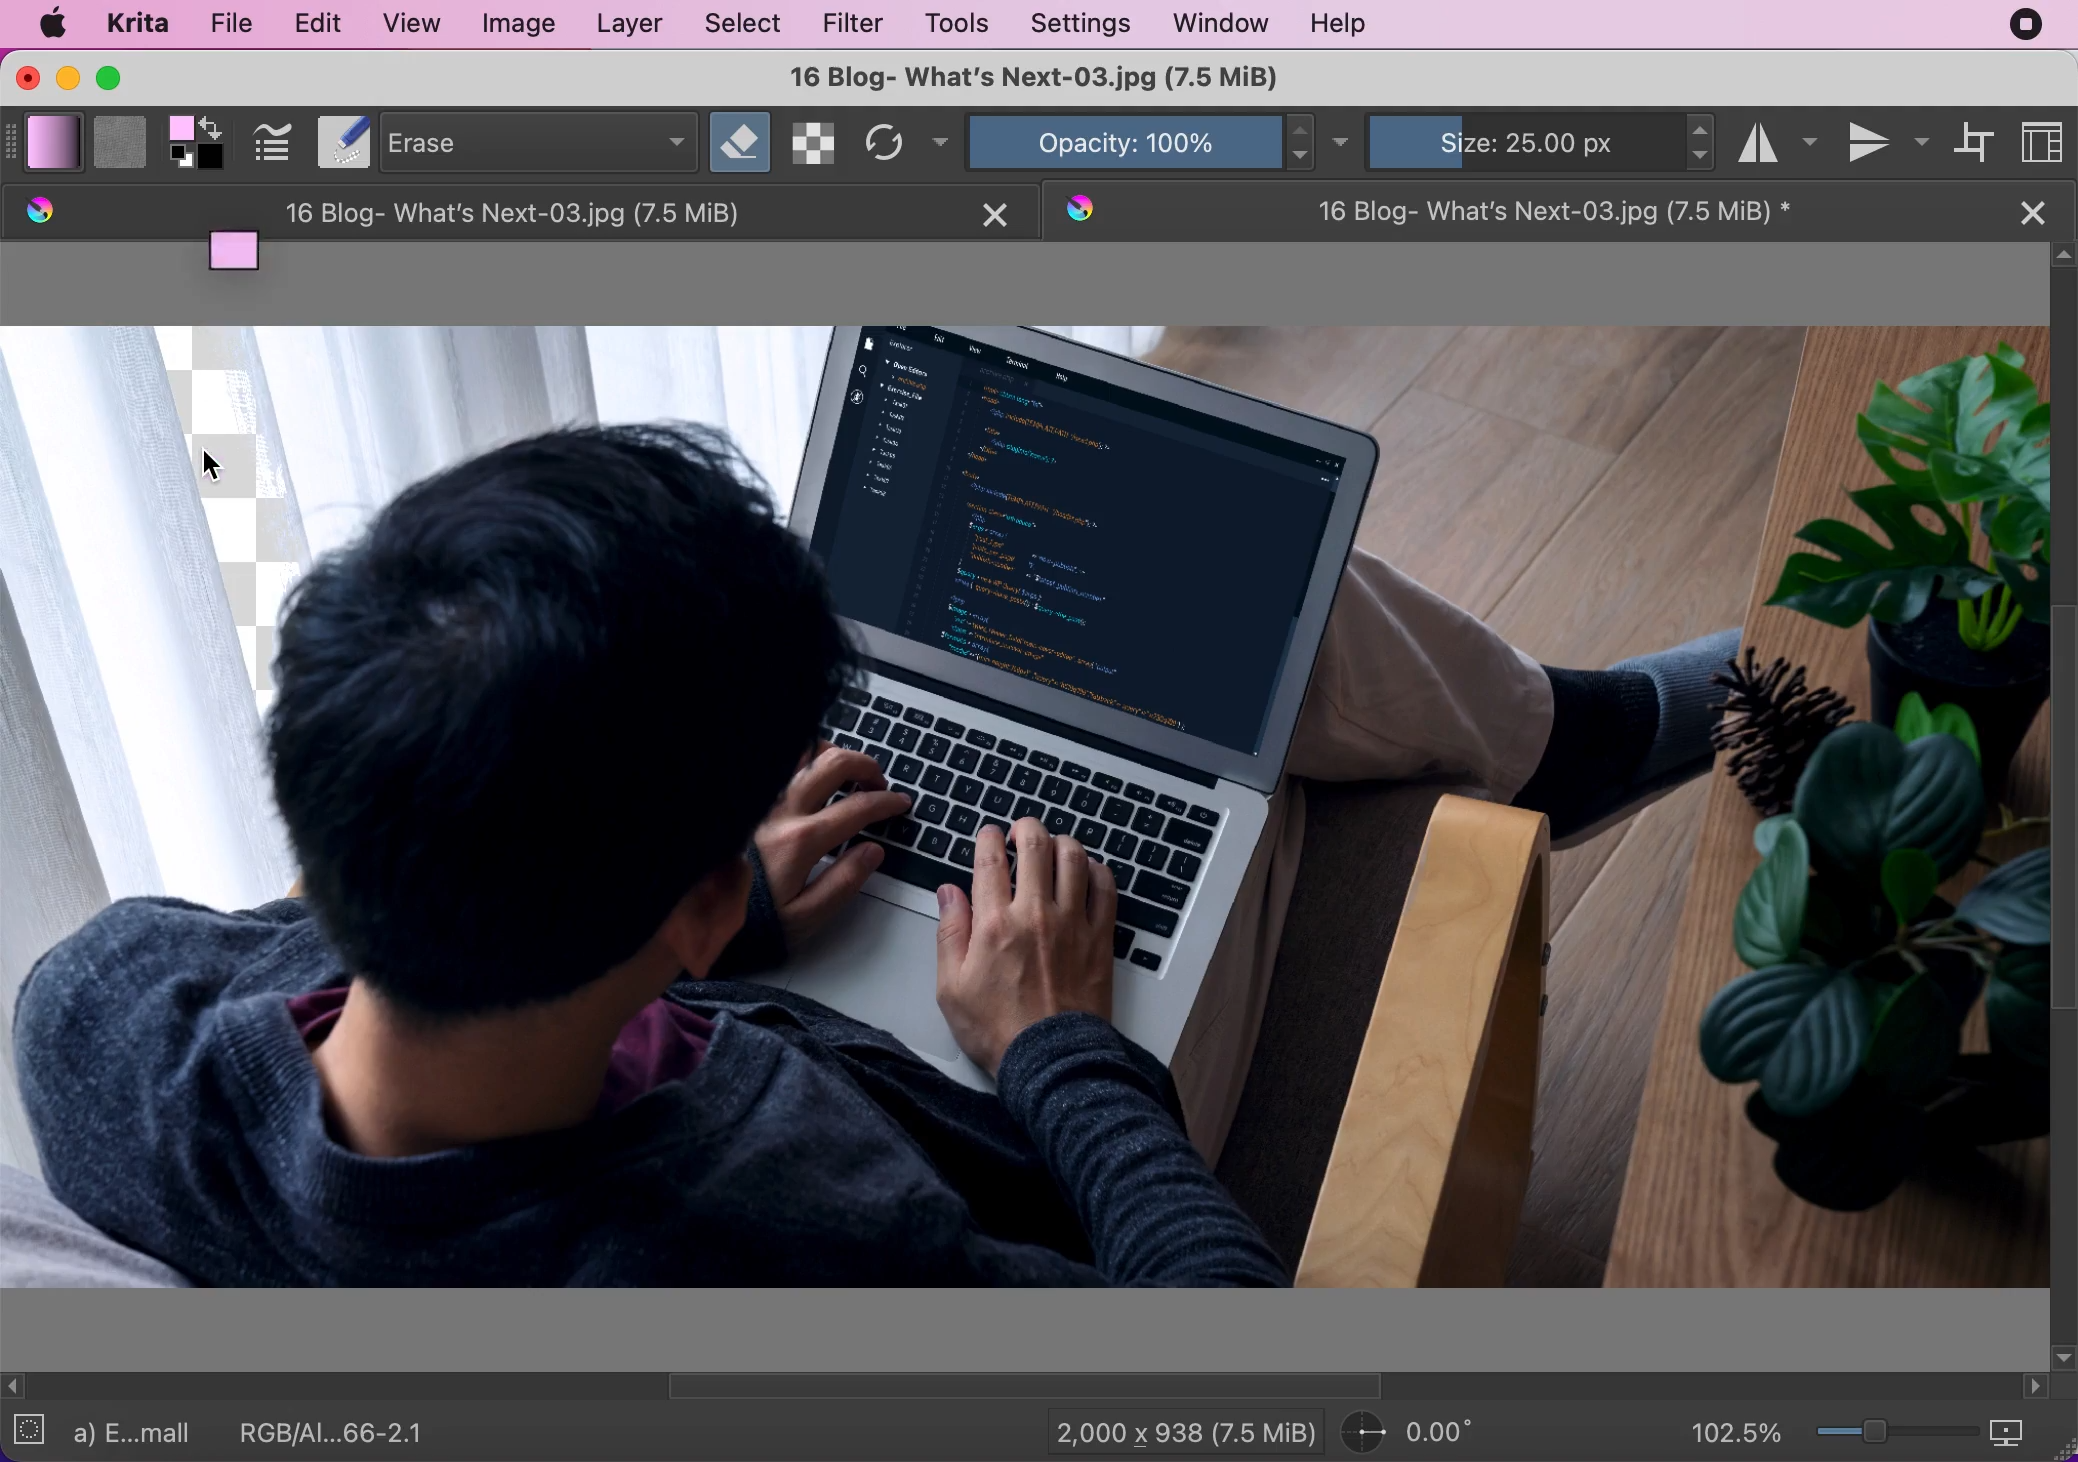 Image resolution: width=2078 pixels, height=1462 pixels. I want to click on edit brush settings, so click(275, 143).